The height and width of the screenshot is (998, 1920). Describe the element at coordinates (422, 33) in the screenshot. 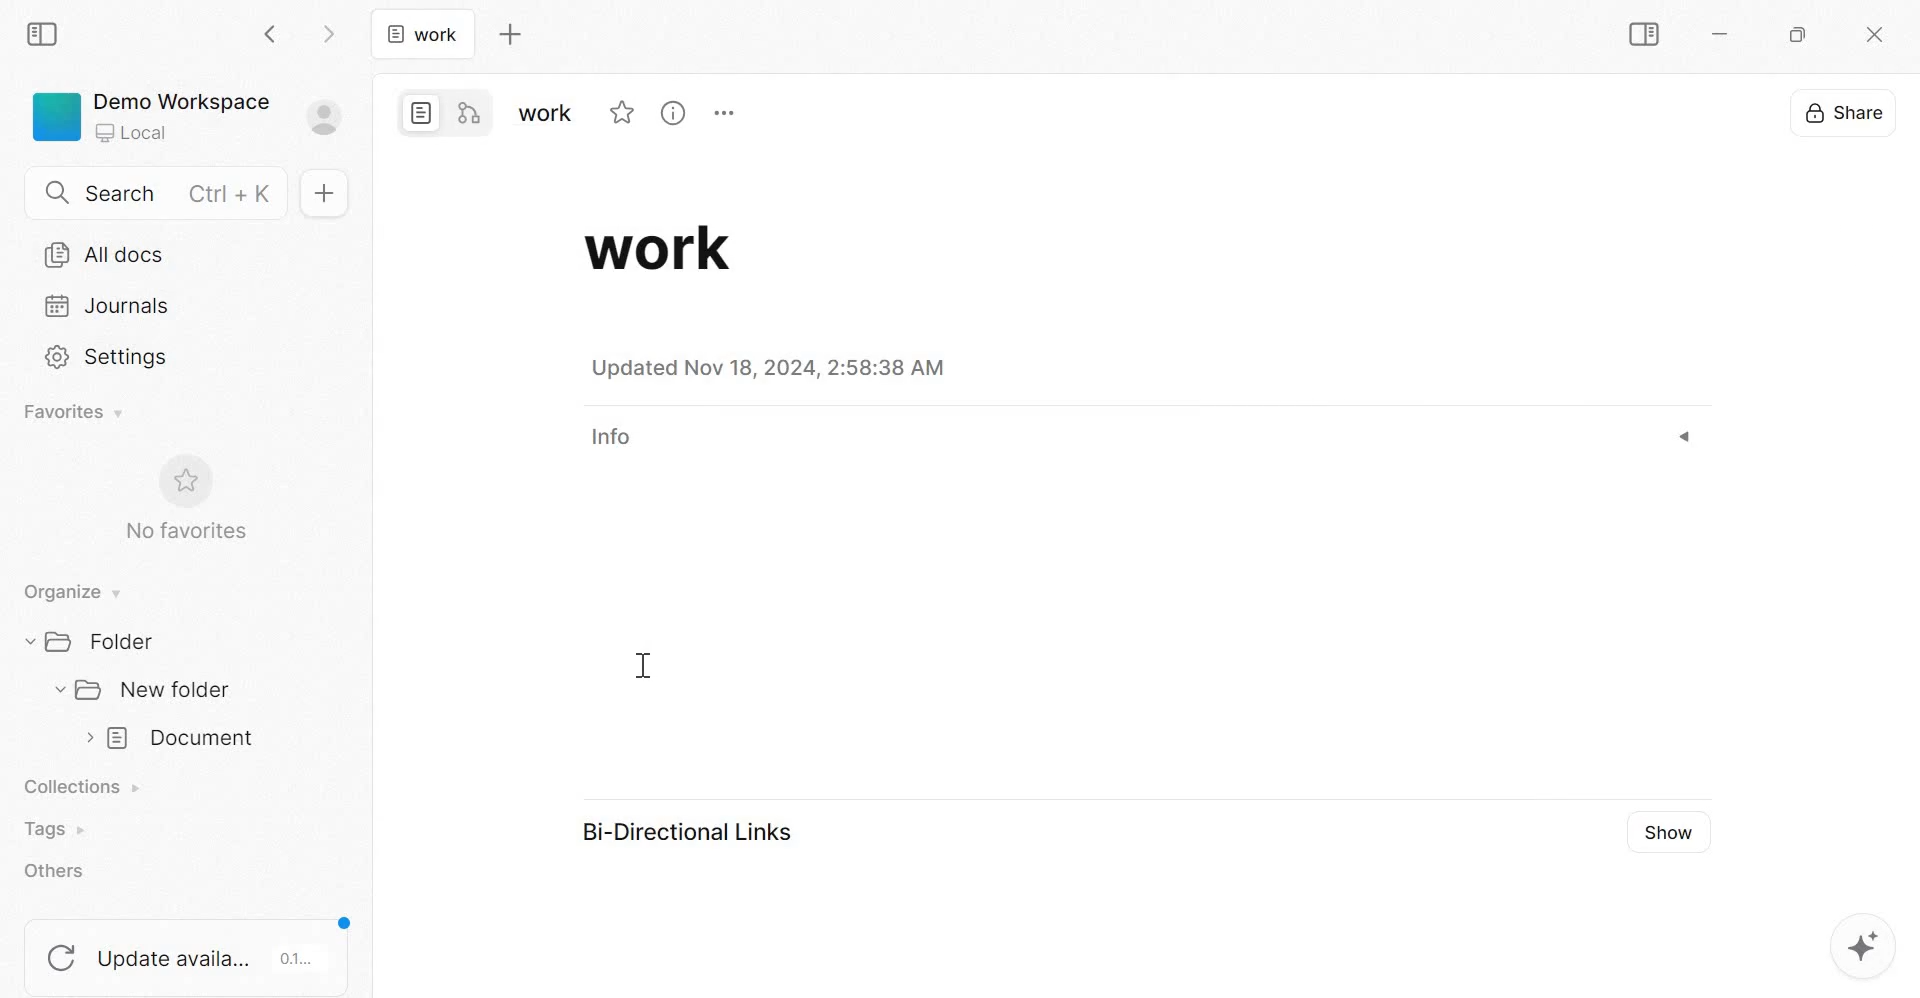

I see `work` at that location.